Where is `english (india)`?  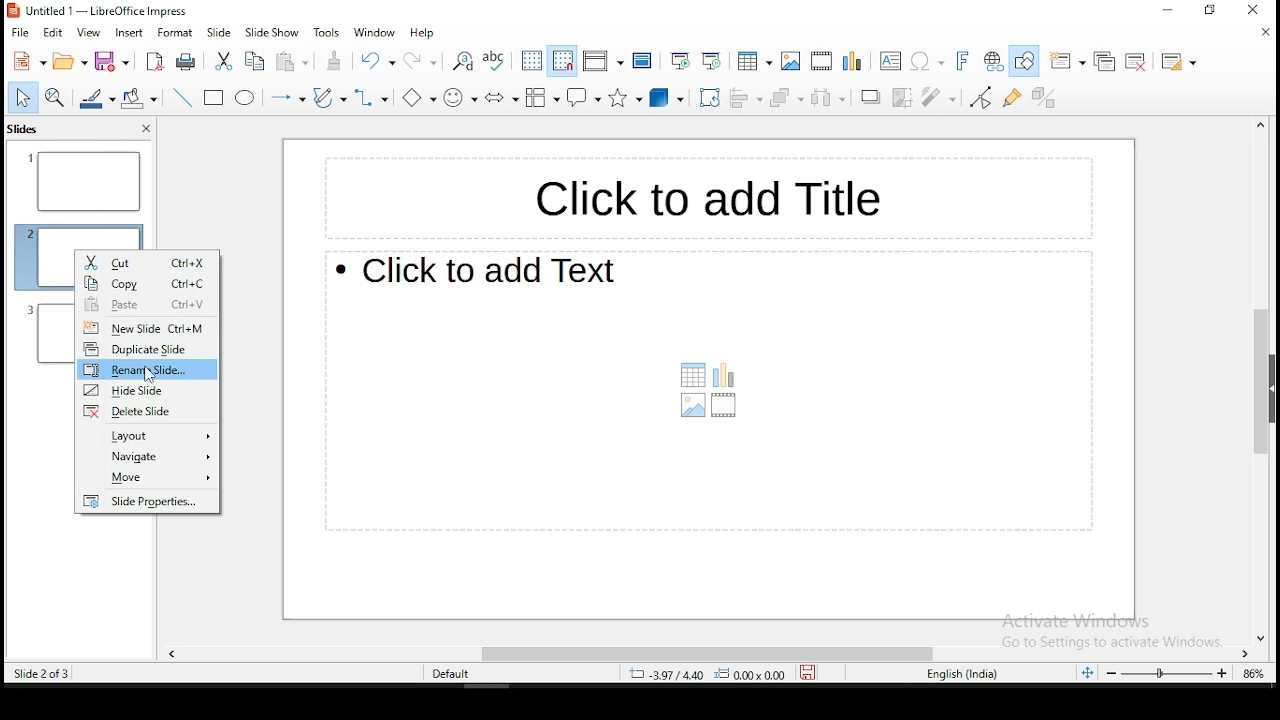 english (india) is located at coordinates (963, 674).